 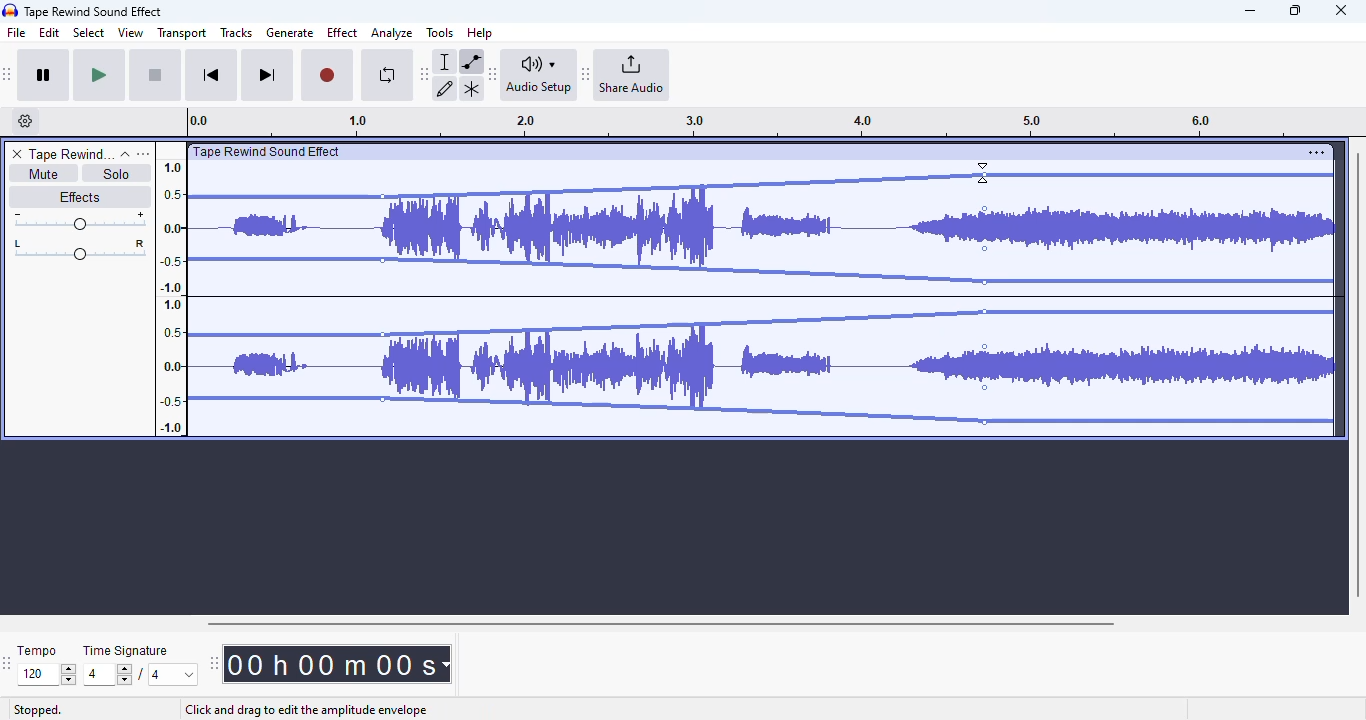 What do you see at coordinates (46, 675) in the screenshot?
I see `Input for tempo` at bounding box center [46, 675].